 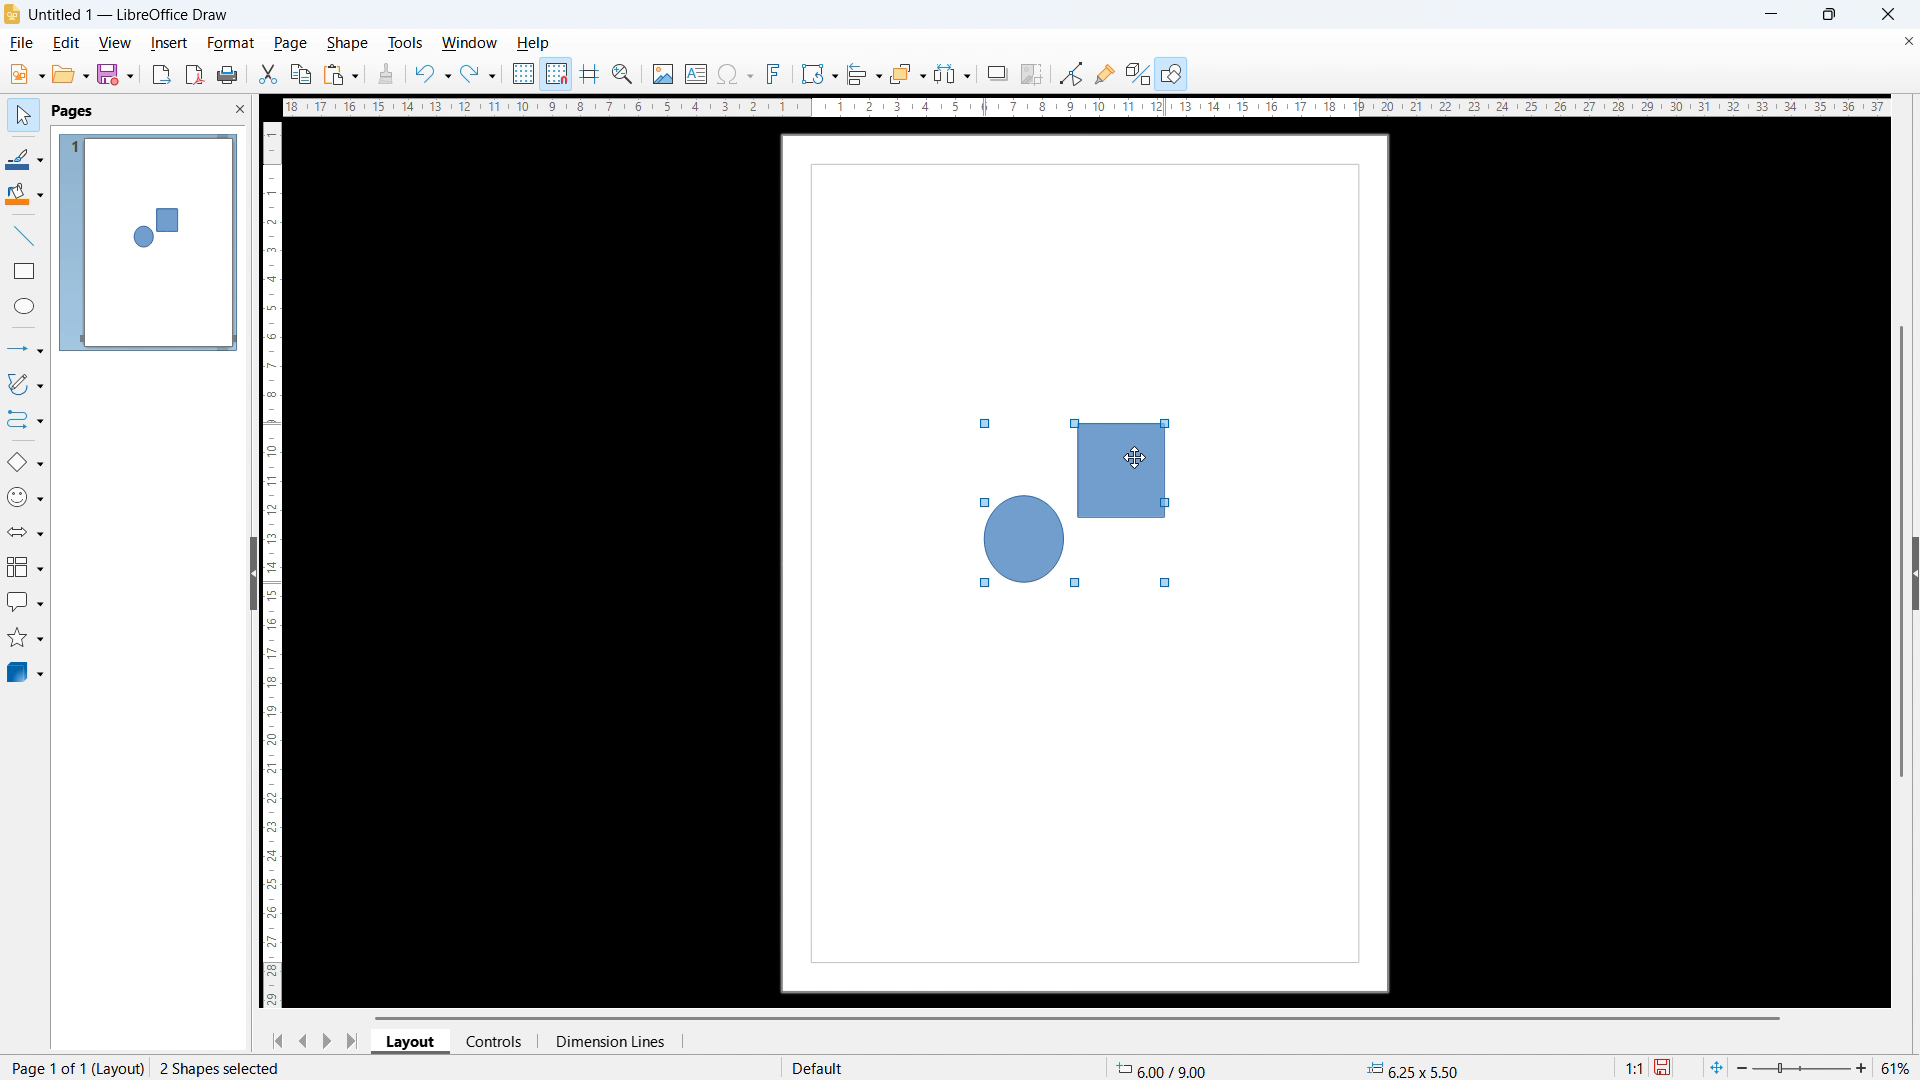 What do you see at coordinates (27, 384) in the screenshot?
I see `curves & polygons` at bounding box center [27, 384].